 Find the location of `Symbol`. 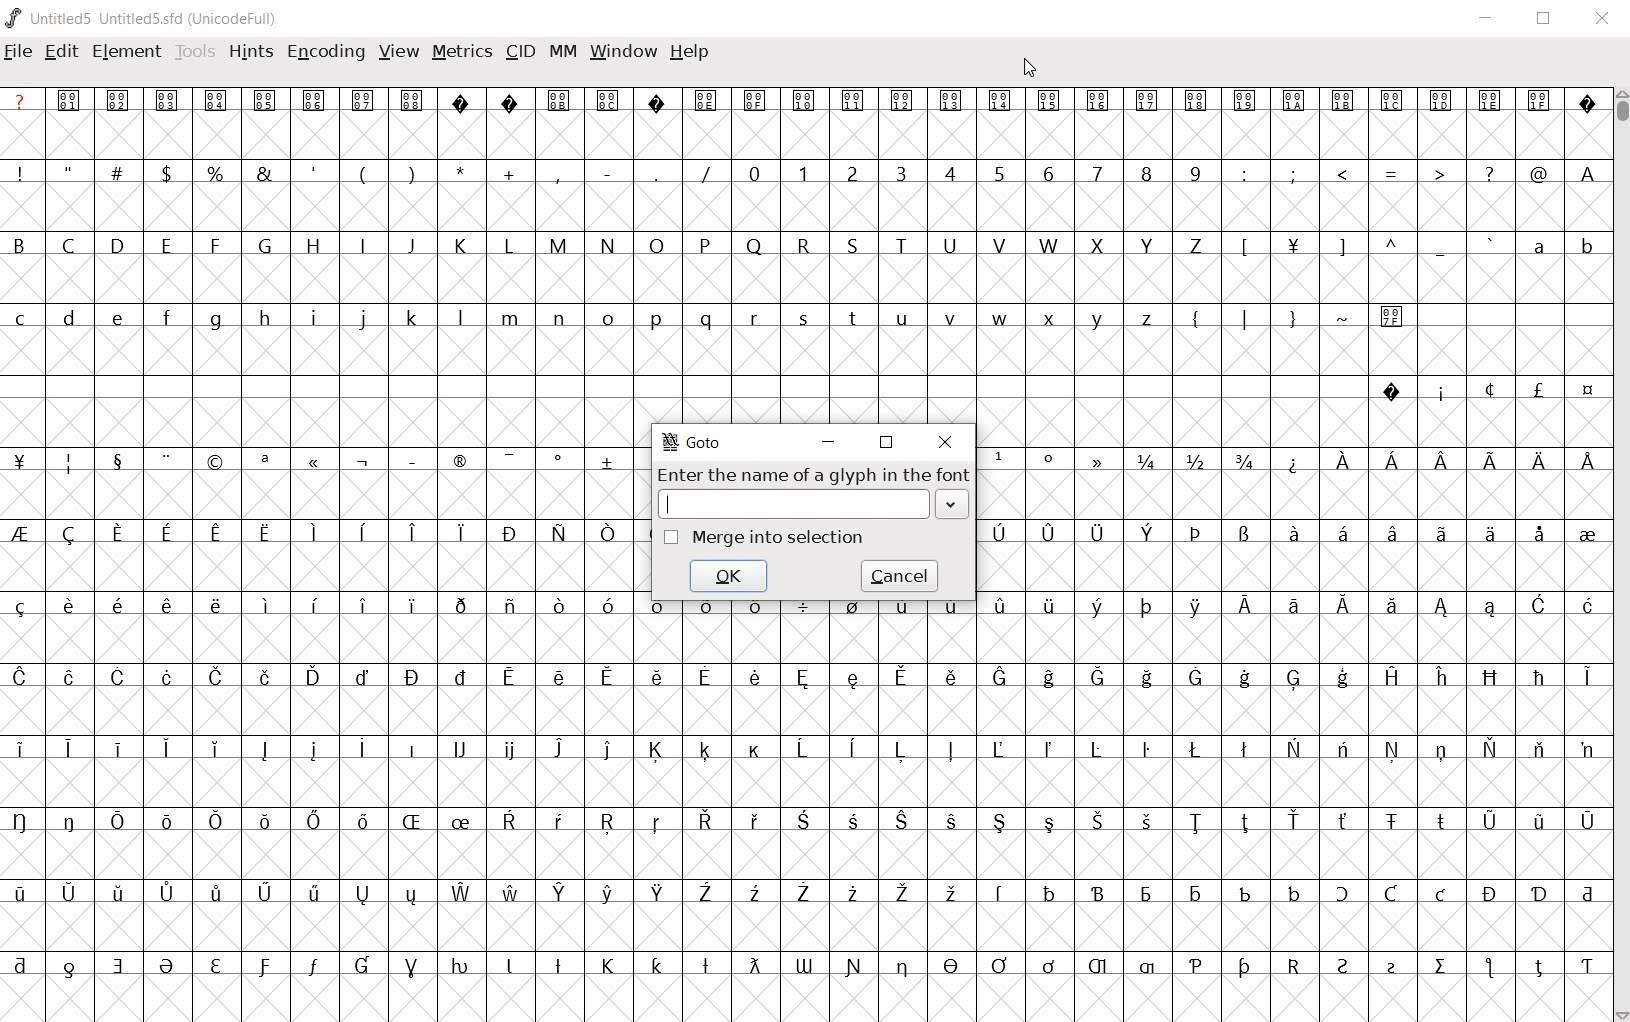

Symbol is located at coordinates (1244, 678).